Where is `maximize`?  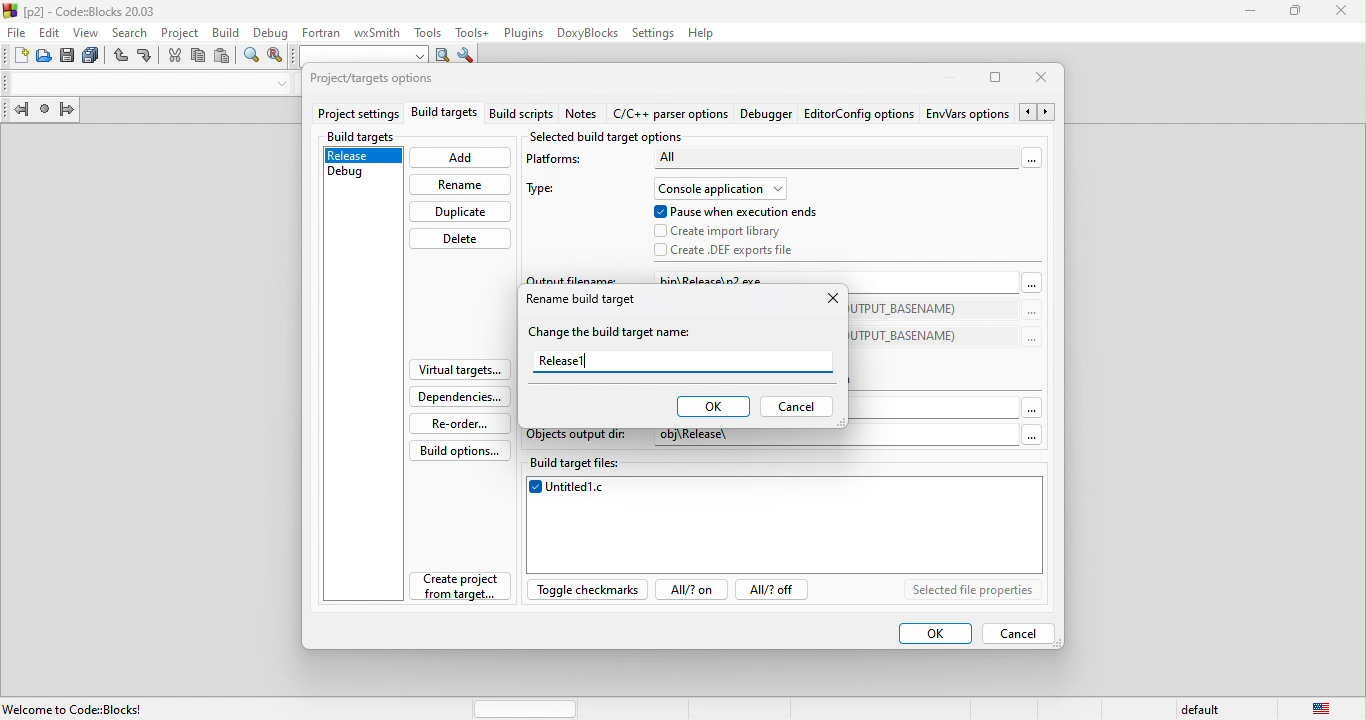 maximize is located at coordinates (1296, 12).